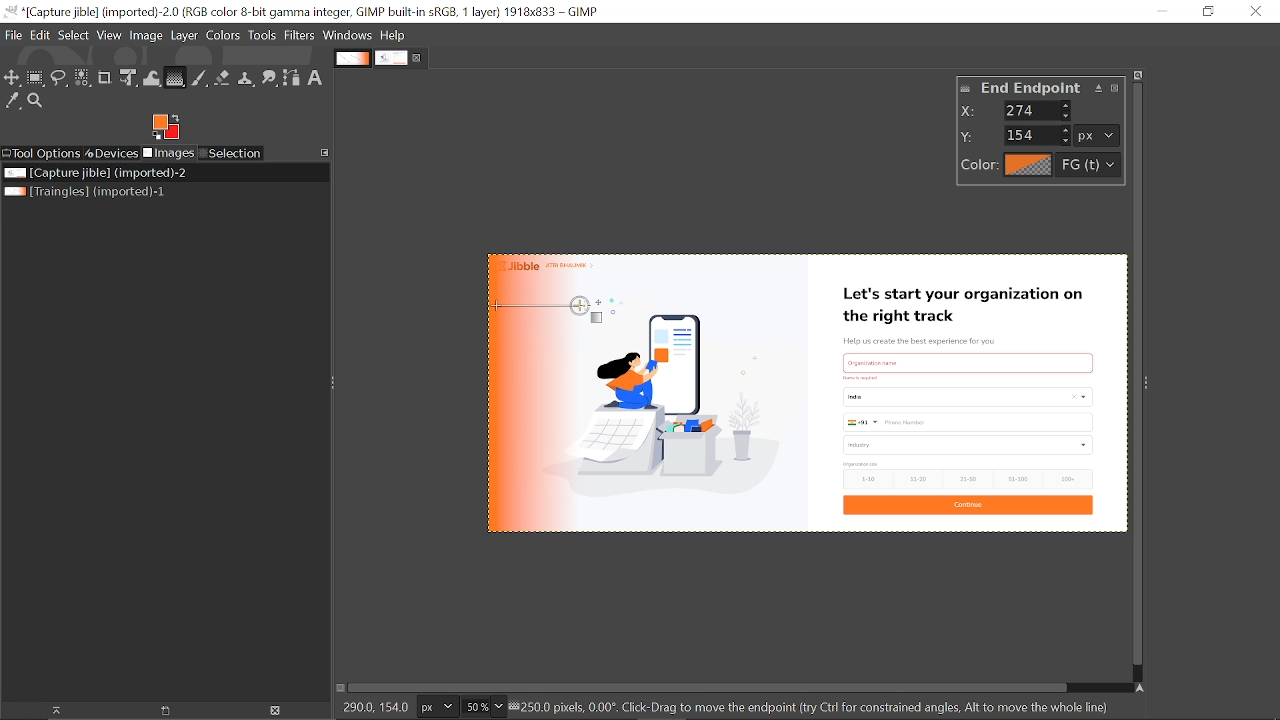 The image size is (1280, 720). What do you see at coordinates (60, 79) in the screenshot?
I see `Free select tool` at bounding box center [60, 79].